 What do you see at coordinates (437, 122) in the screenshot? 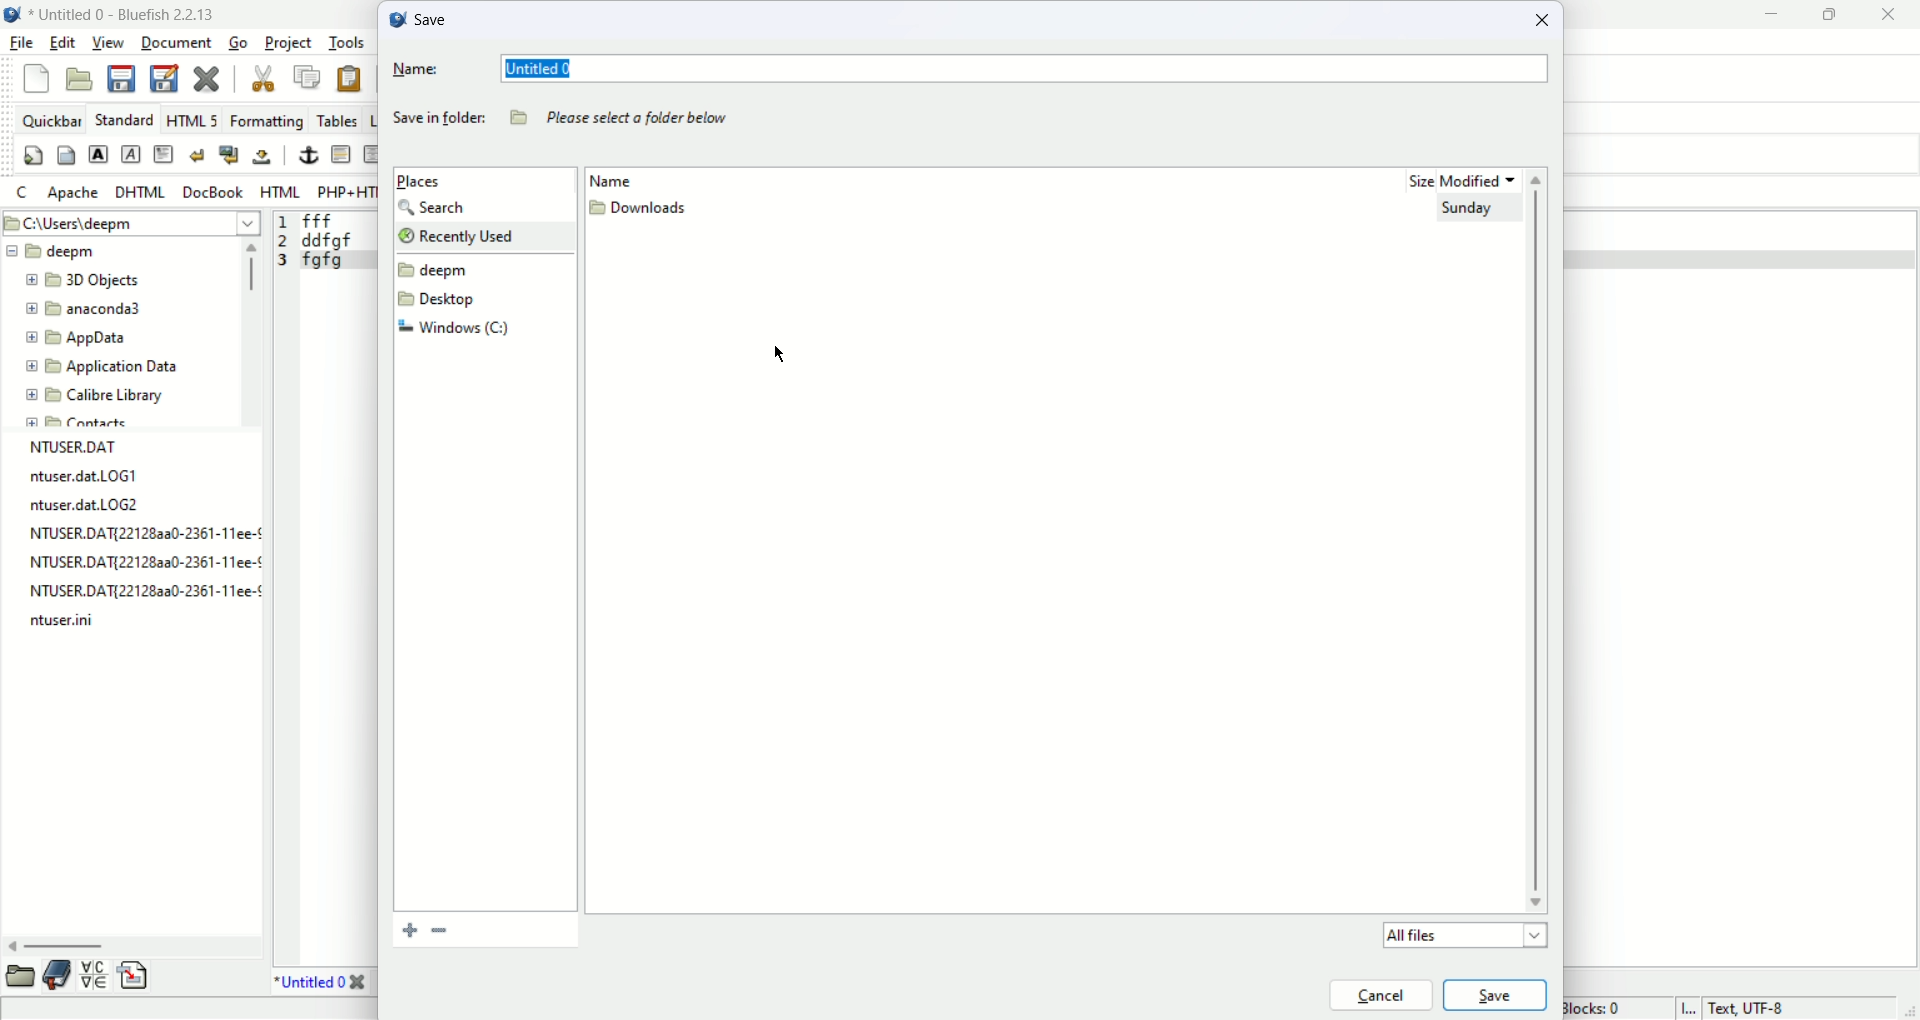
I see `save in folder` at bounding box center [437, 122].